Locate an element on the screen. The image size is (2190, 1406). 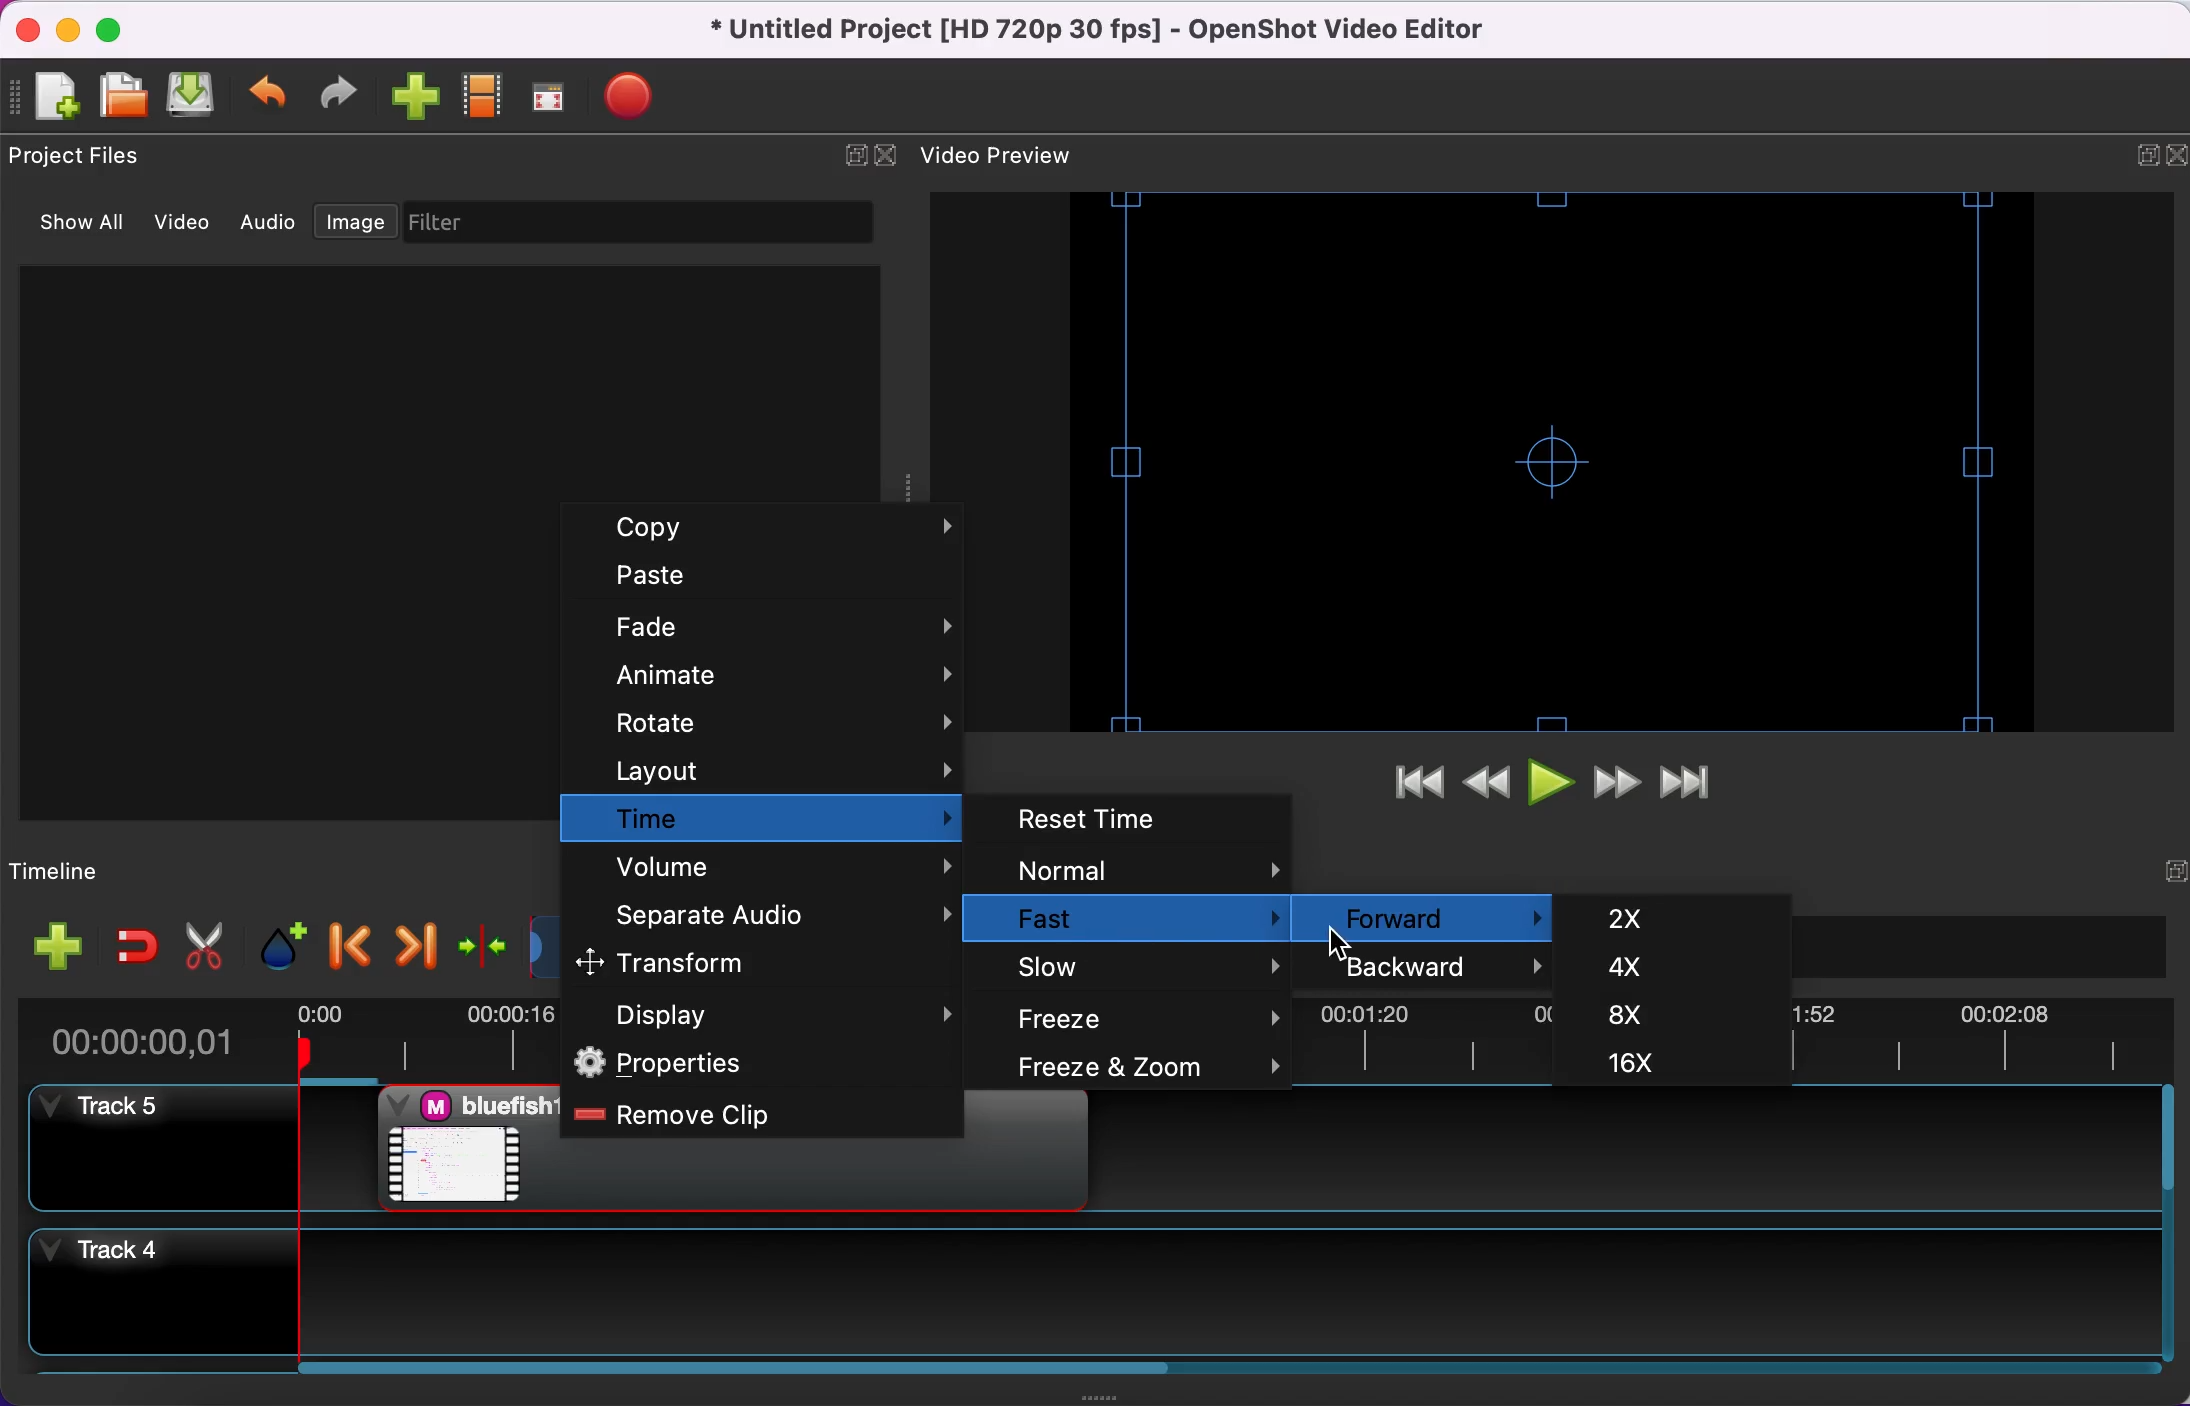
maximize is located at coordinates (120, 29).